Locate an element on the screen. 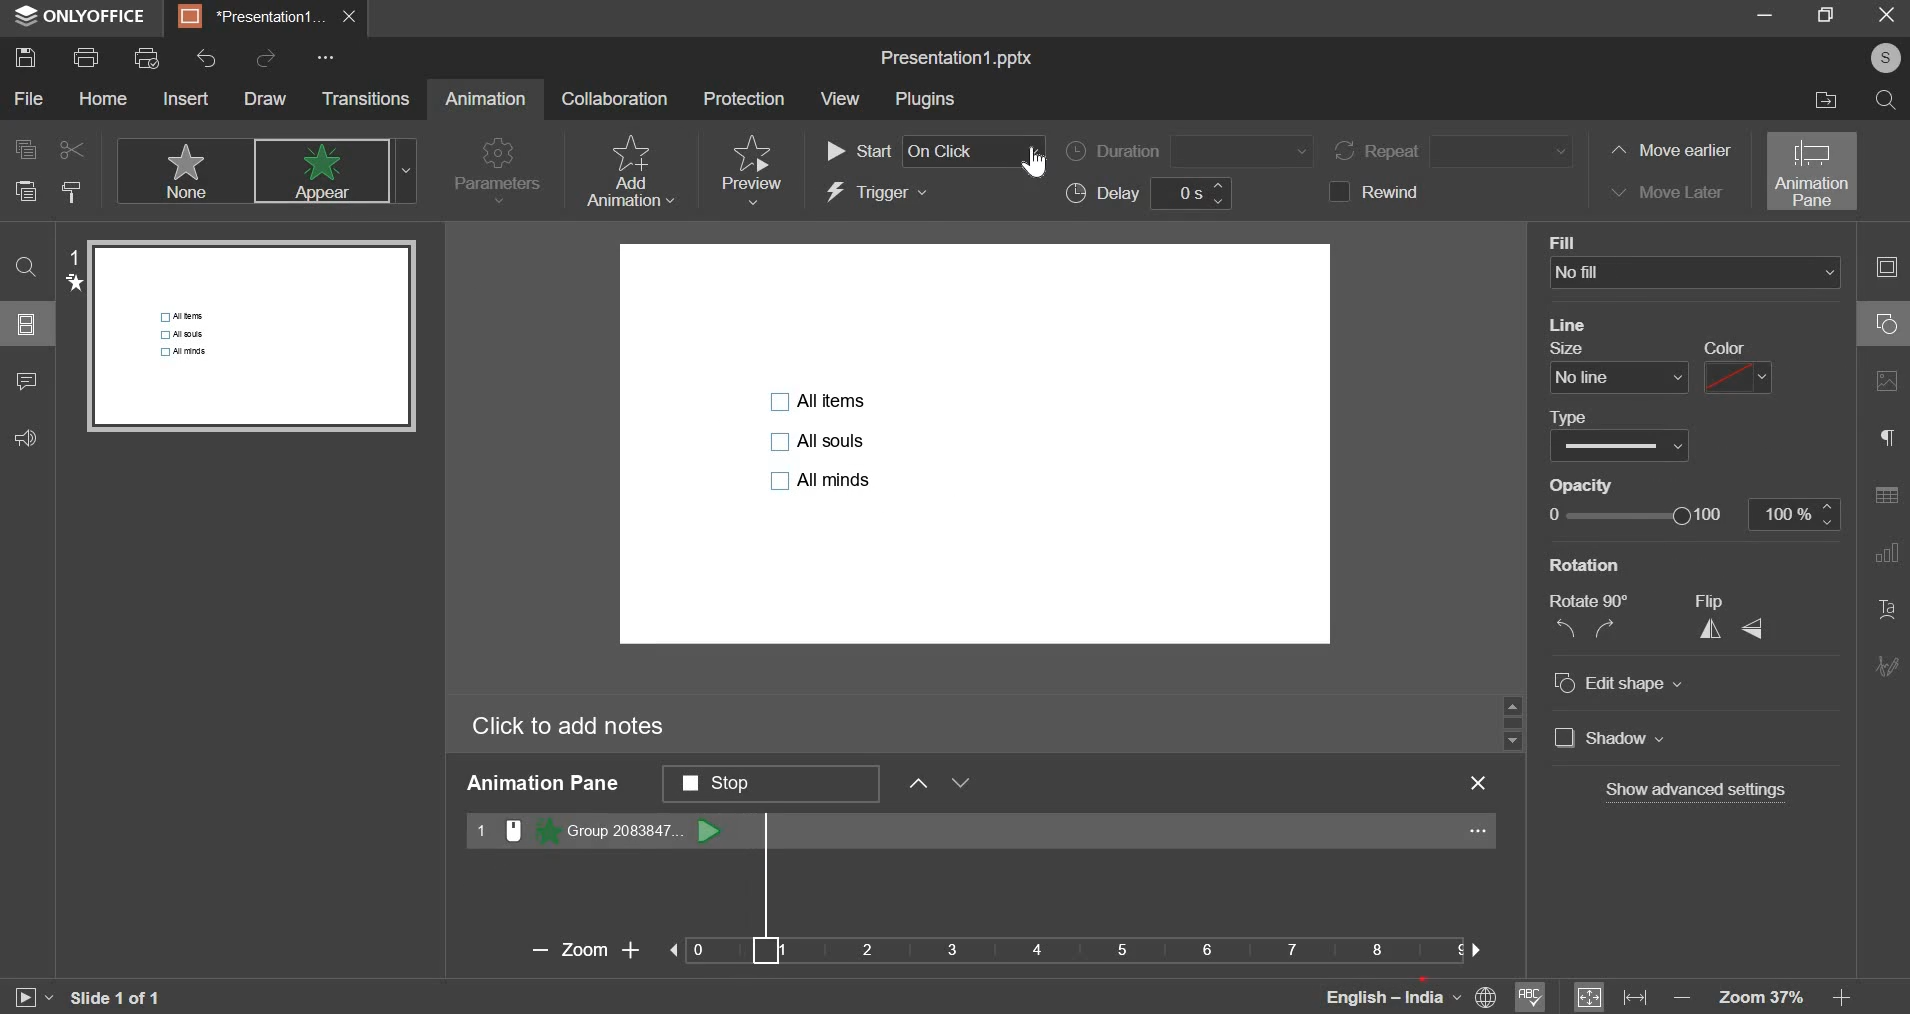 The height and width of the screenshot is (1014, 1910). background fill is located at coordinates (1698, 272).